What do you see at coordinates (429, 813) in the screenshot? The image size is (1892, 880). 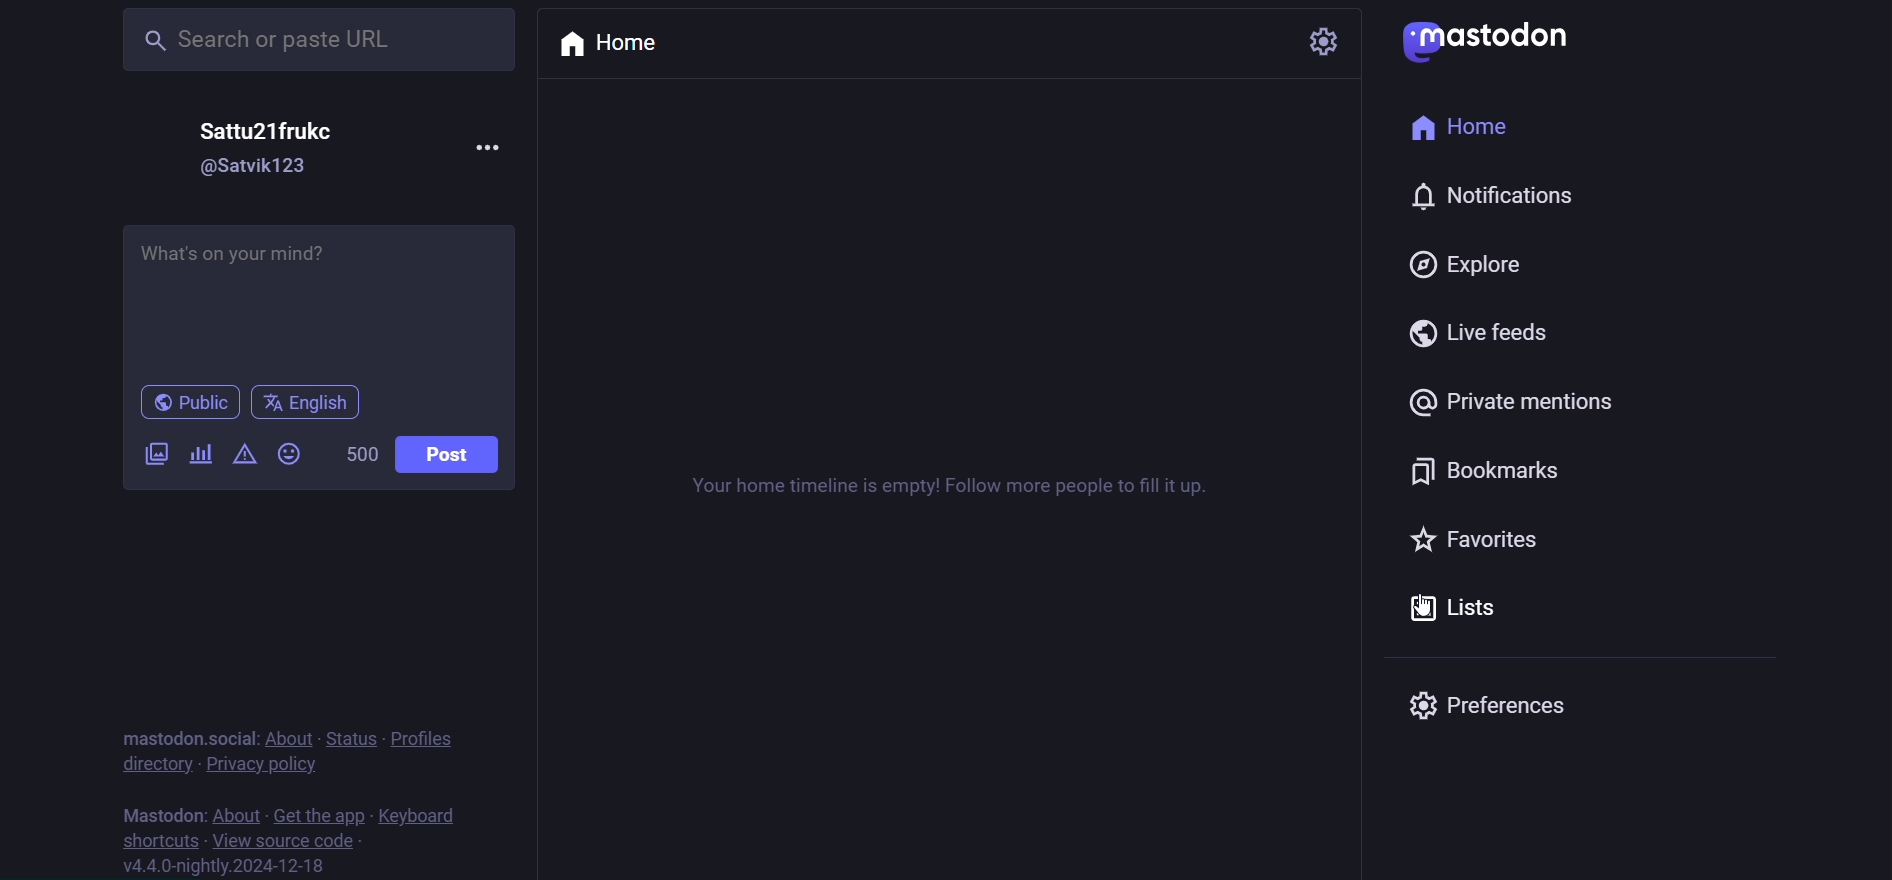 I see `keyboard` at bounding box center [429, 813].